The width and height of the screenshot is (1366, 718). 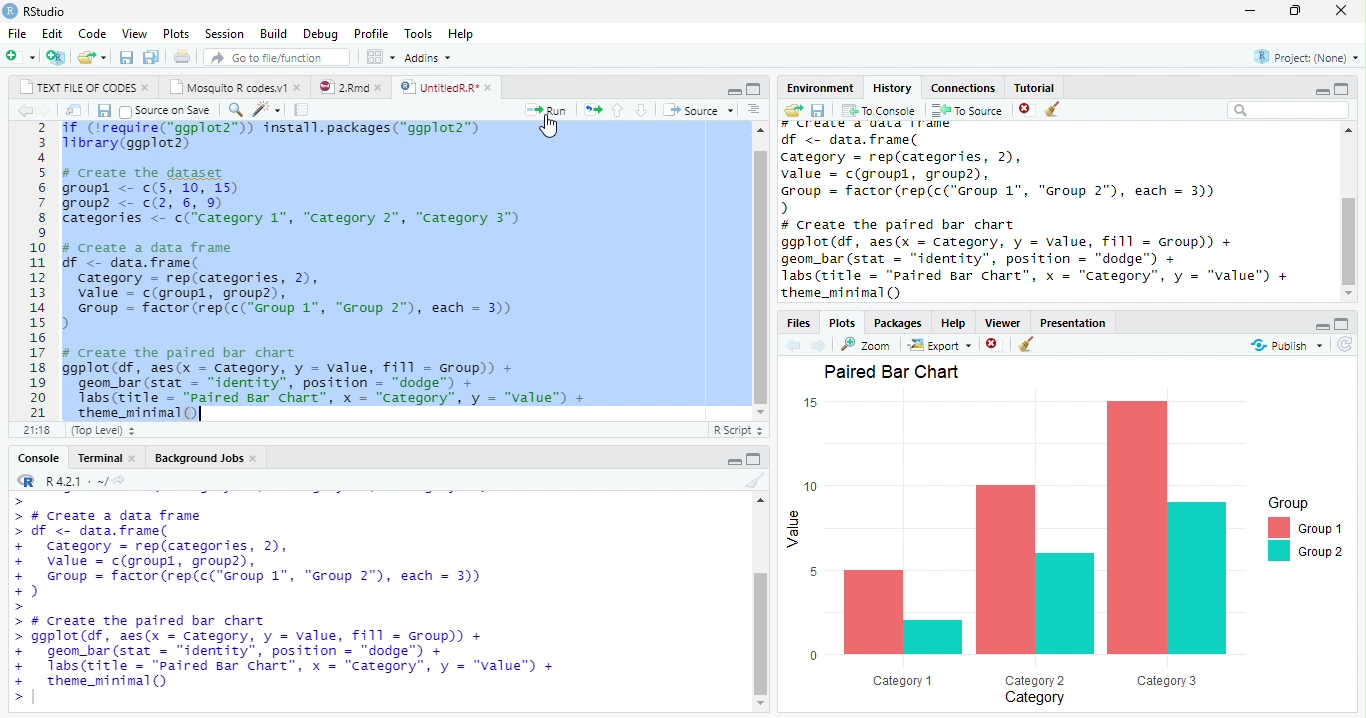 I want to click on maximize, so click(x=758, y=460).